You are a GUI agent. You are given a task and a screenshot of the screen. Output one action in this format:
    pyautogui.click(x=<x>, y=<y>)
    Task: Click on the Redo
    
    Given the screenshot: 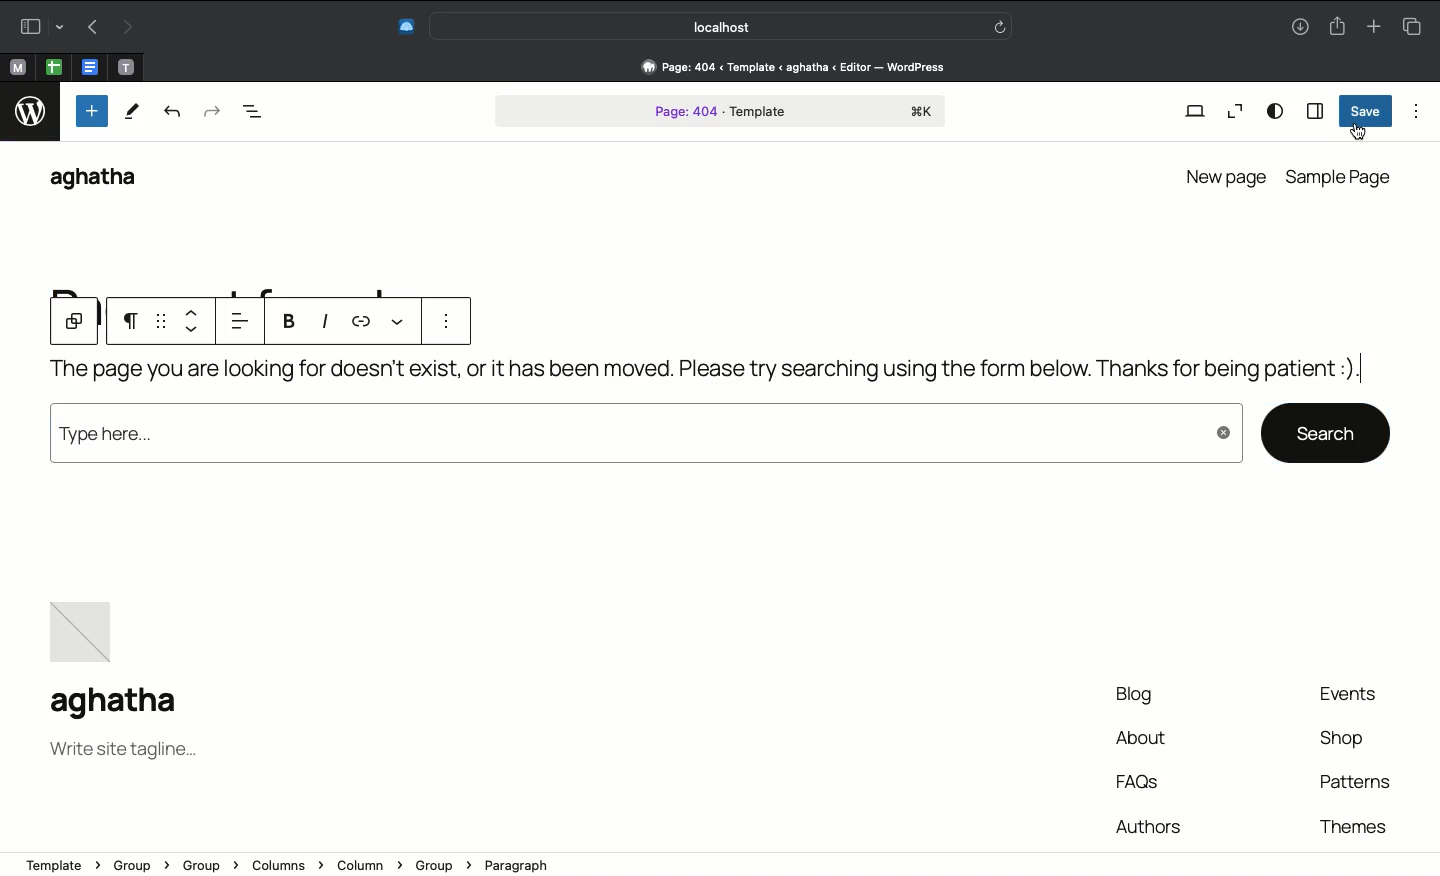 What is the action you would take?
    pyautogui.click(x=211, y=113)
    